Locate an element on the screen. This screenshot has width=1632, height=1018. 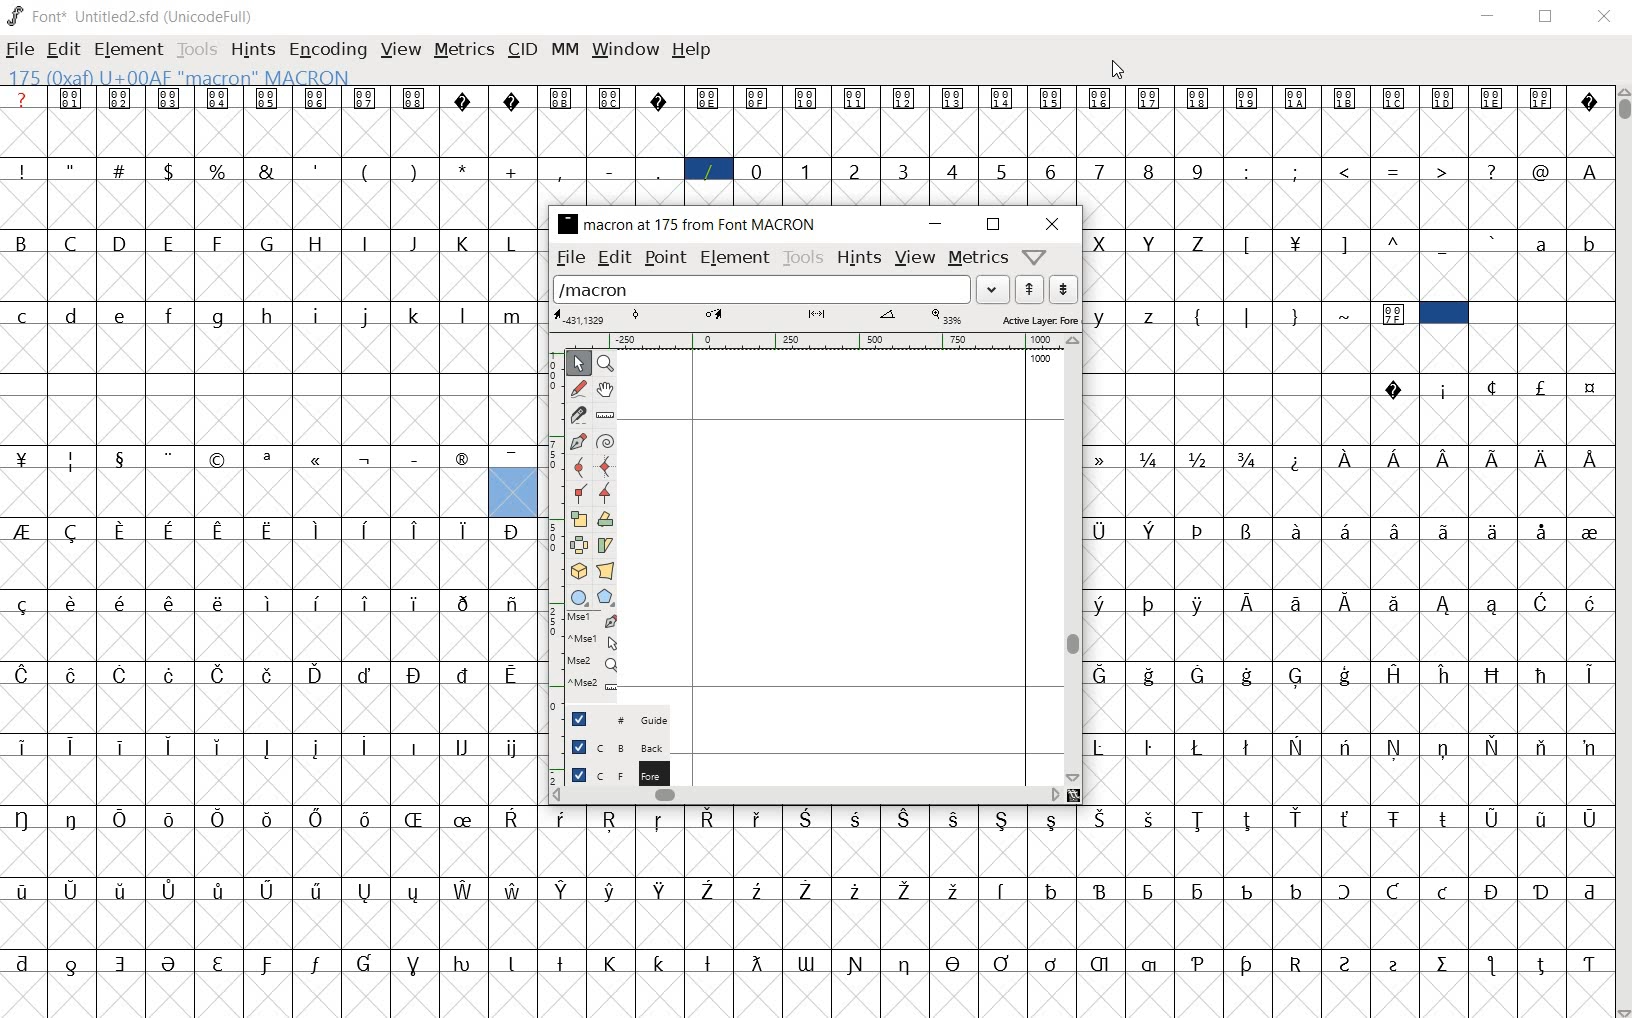
? is located at coordinates (24, 100).